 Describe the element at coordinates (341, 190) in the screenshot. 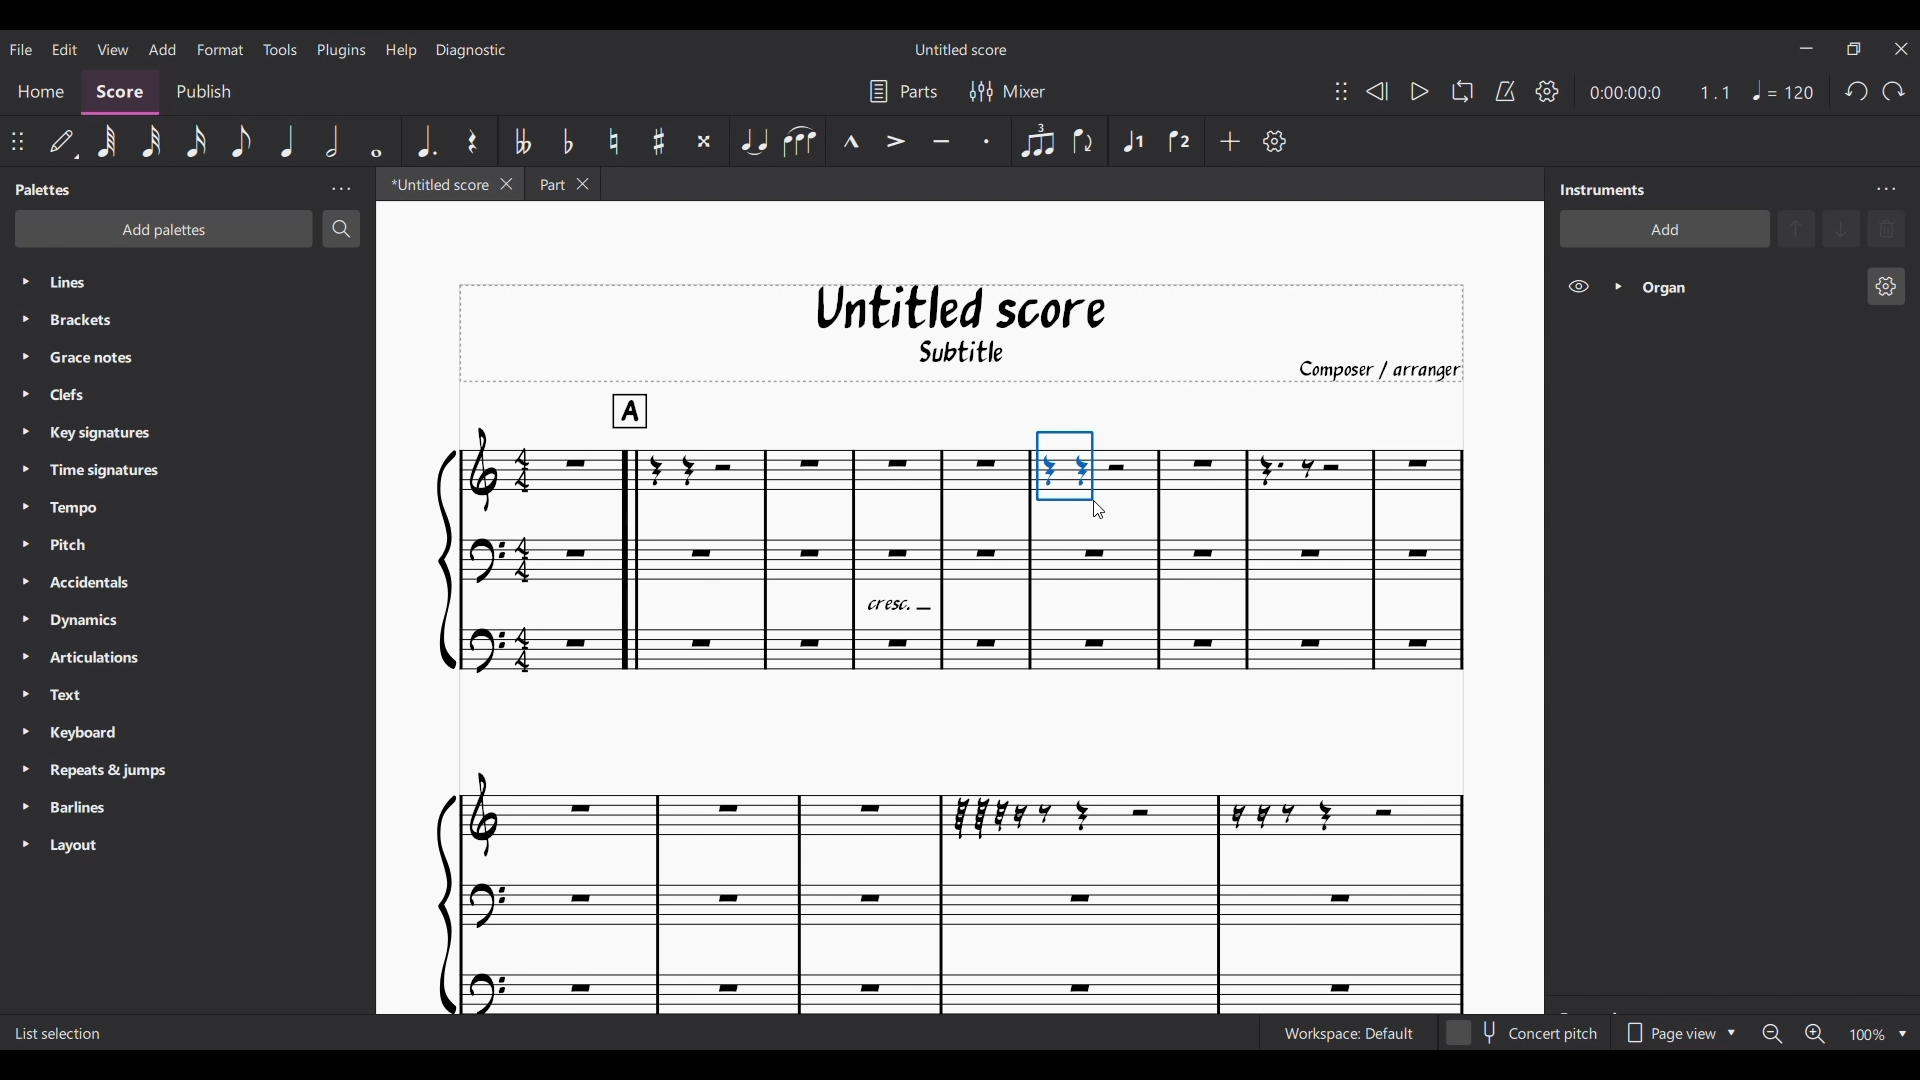

I see `Palette panel settings` at that location.